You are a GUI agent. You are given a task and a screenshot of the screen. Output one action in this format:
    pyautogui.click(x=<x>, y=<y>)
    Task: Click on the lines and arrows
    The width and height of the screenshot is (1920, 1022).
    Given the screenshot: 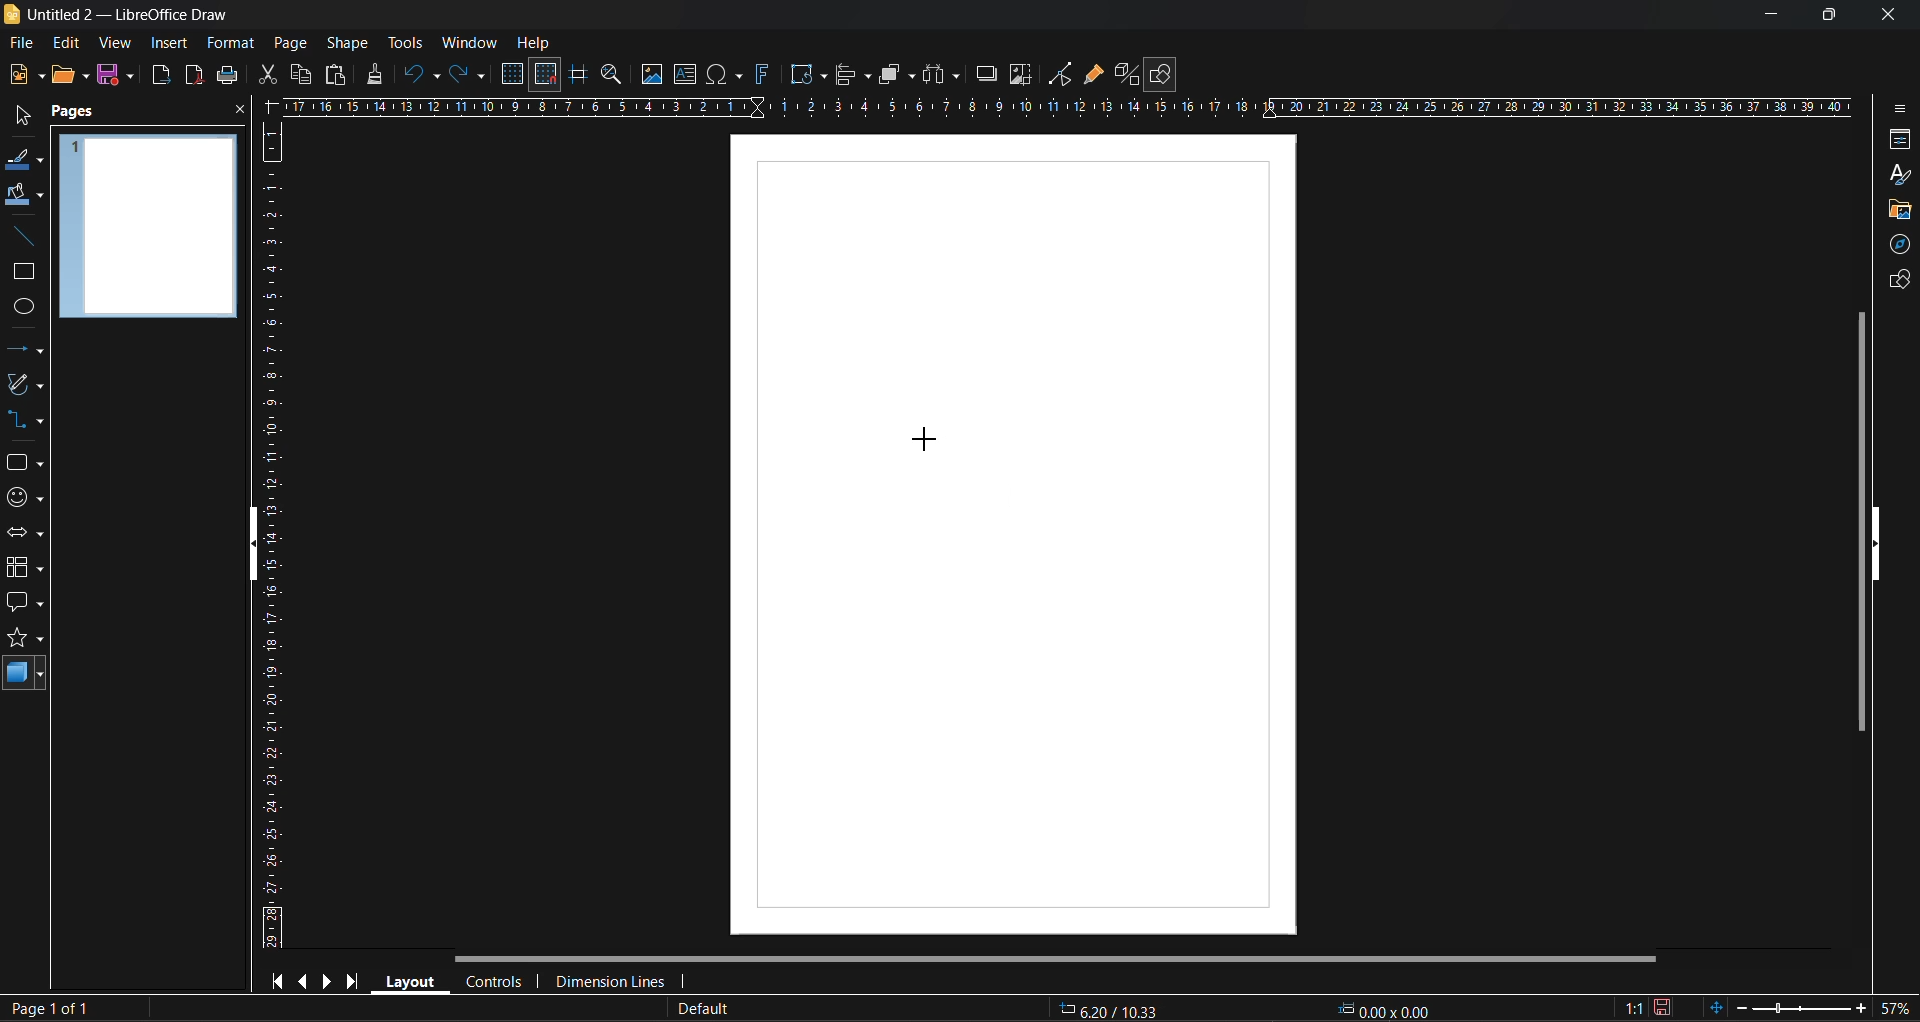 What is the action you would take?
    pyautogui.click(x=25, y=349)
    